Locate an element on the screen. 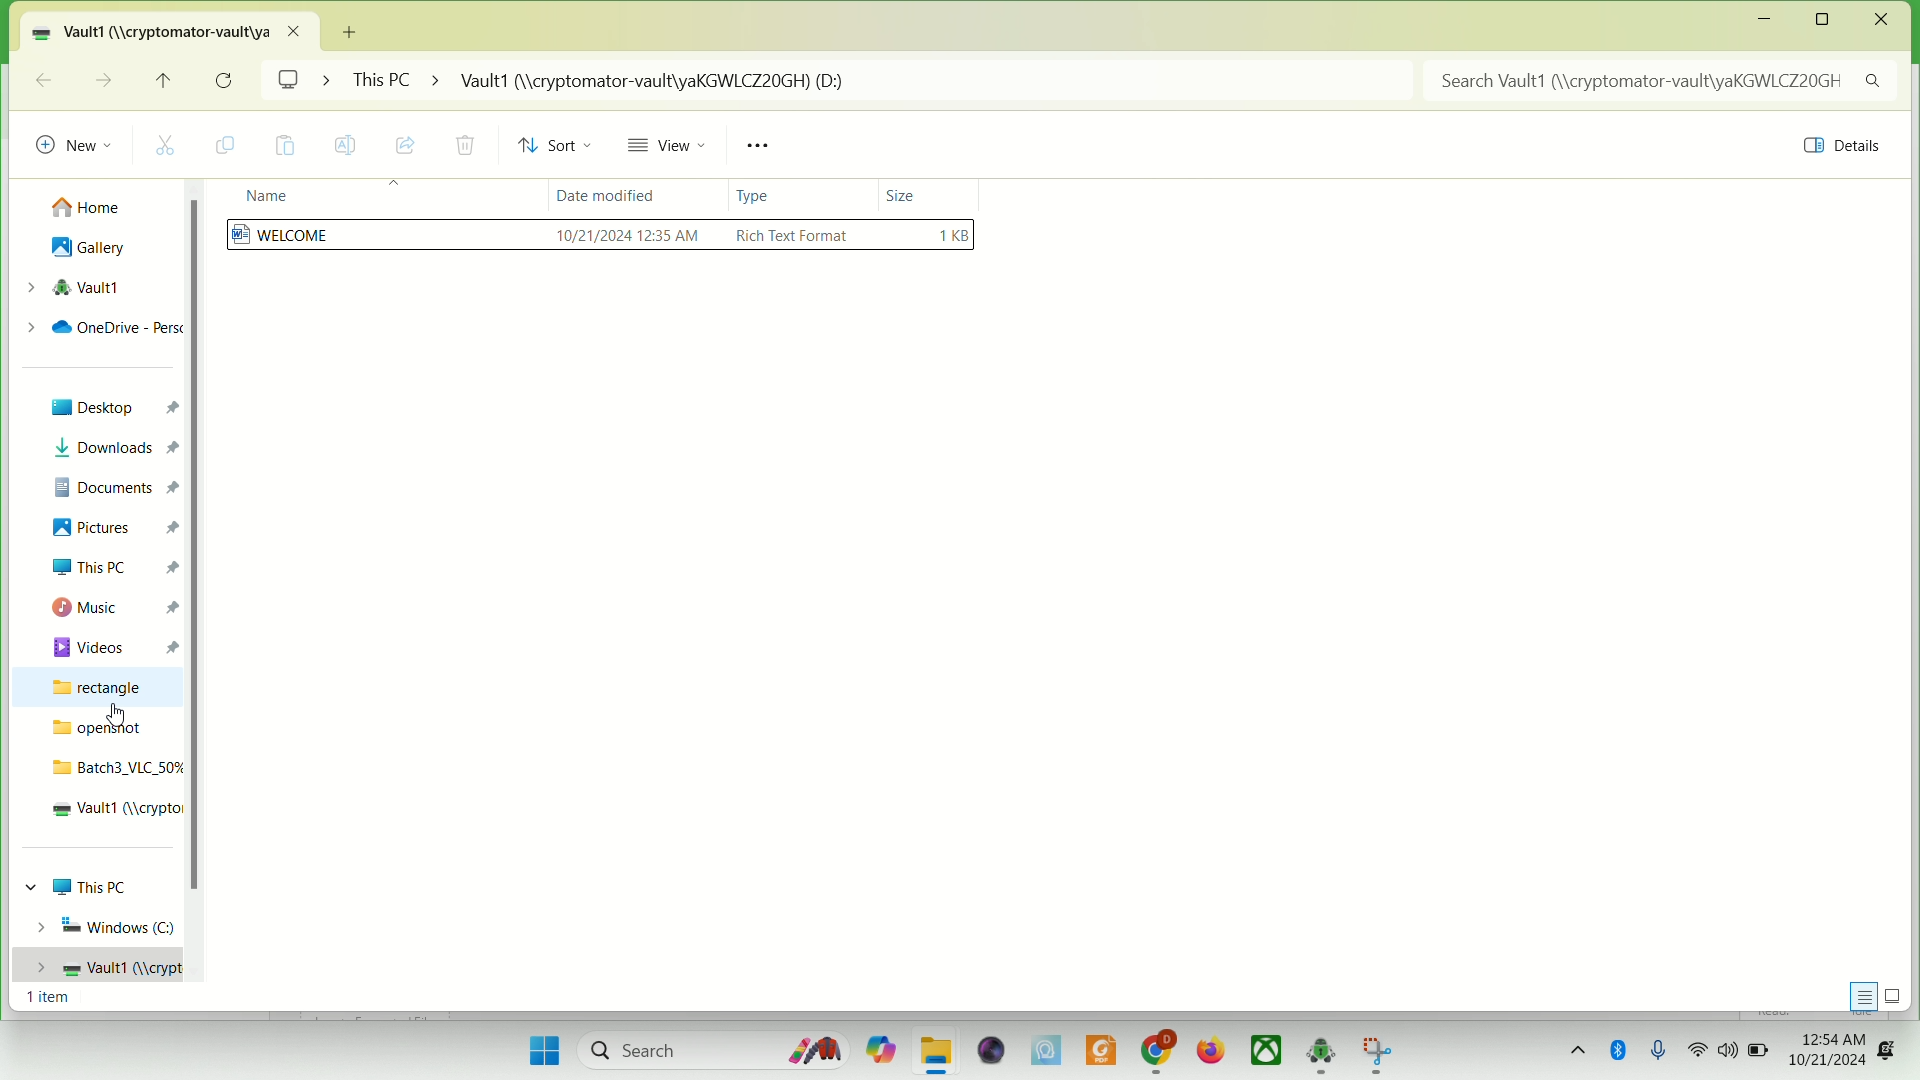  vault1 is located at coordinates (99, 966).